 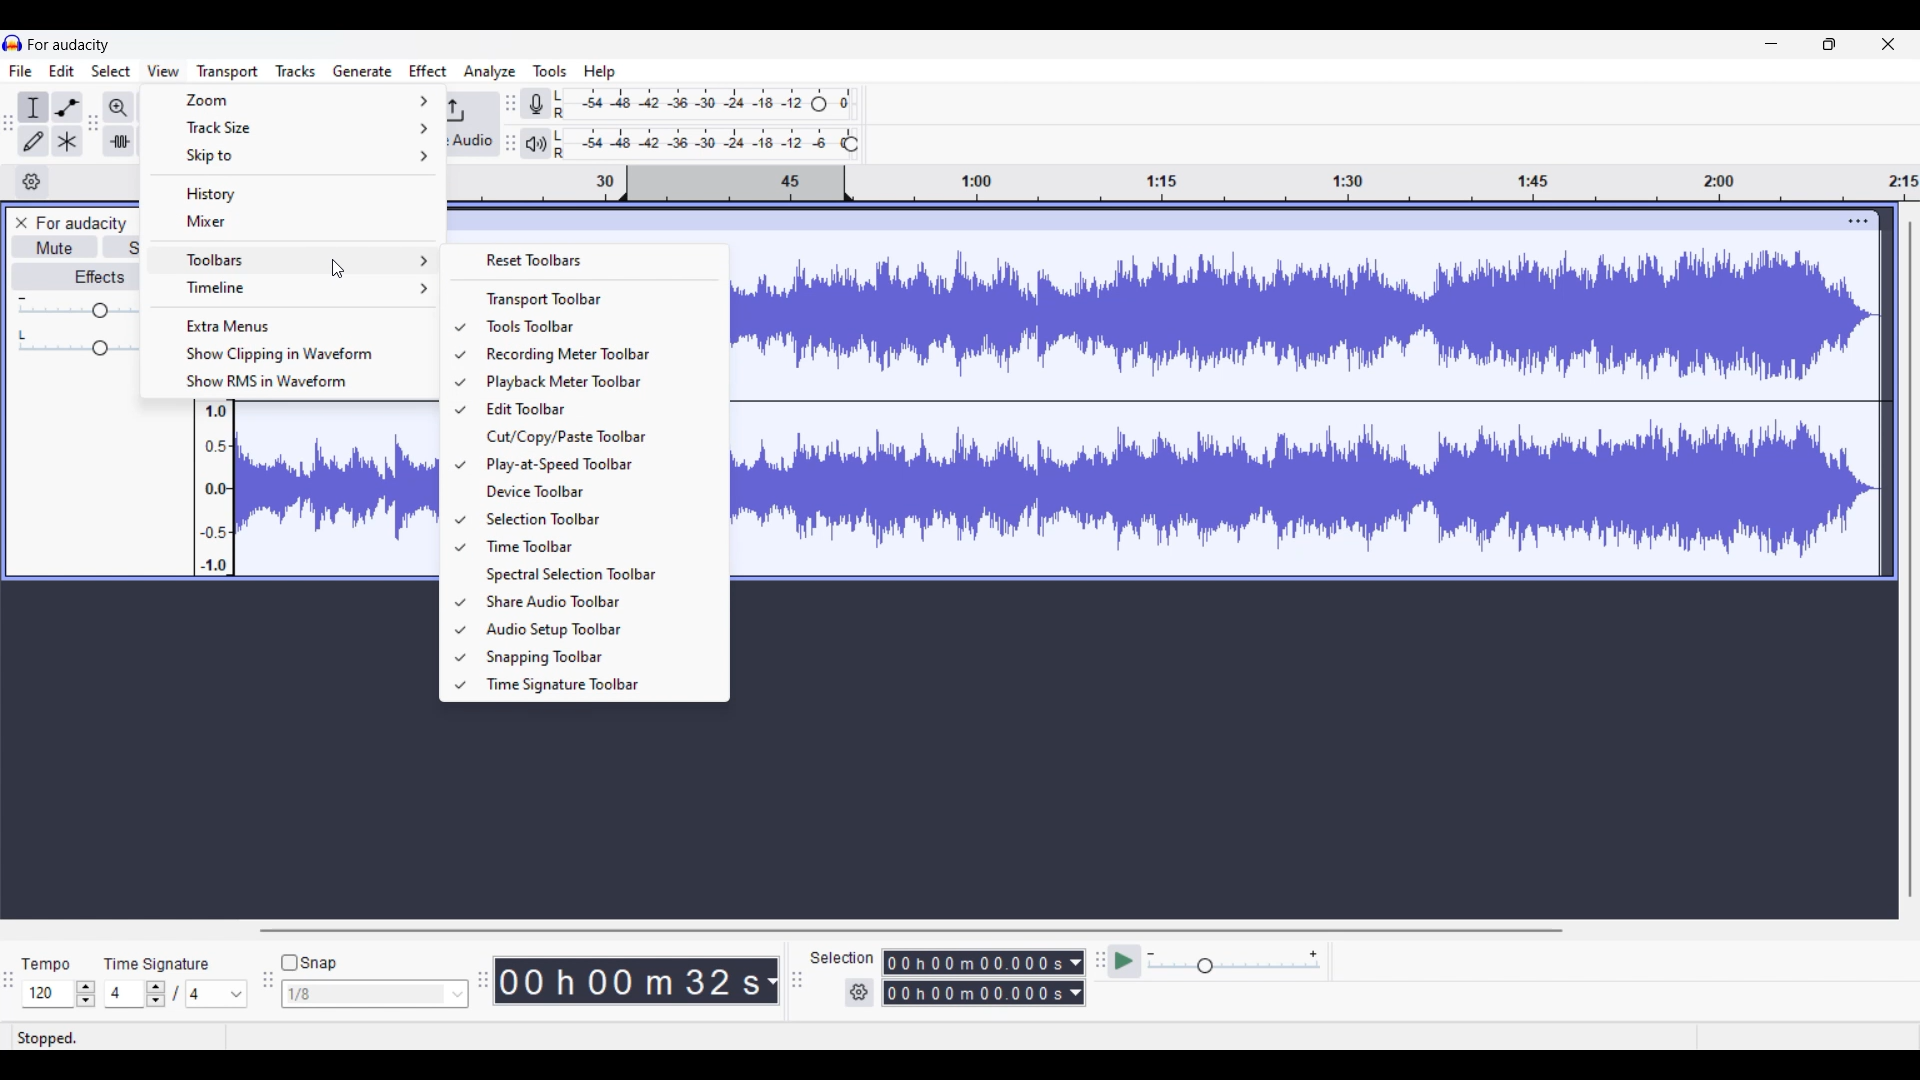 I want to click on Input time signature, so click(x=123, y=992).